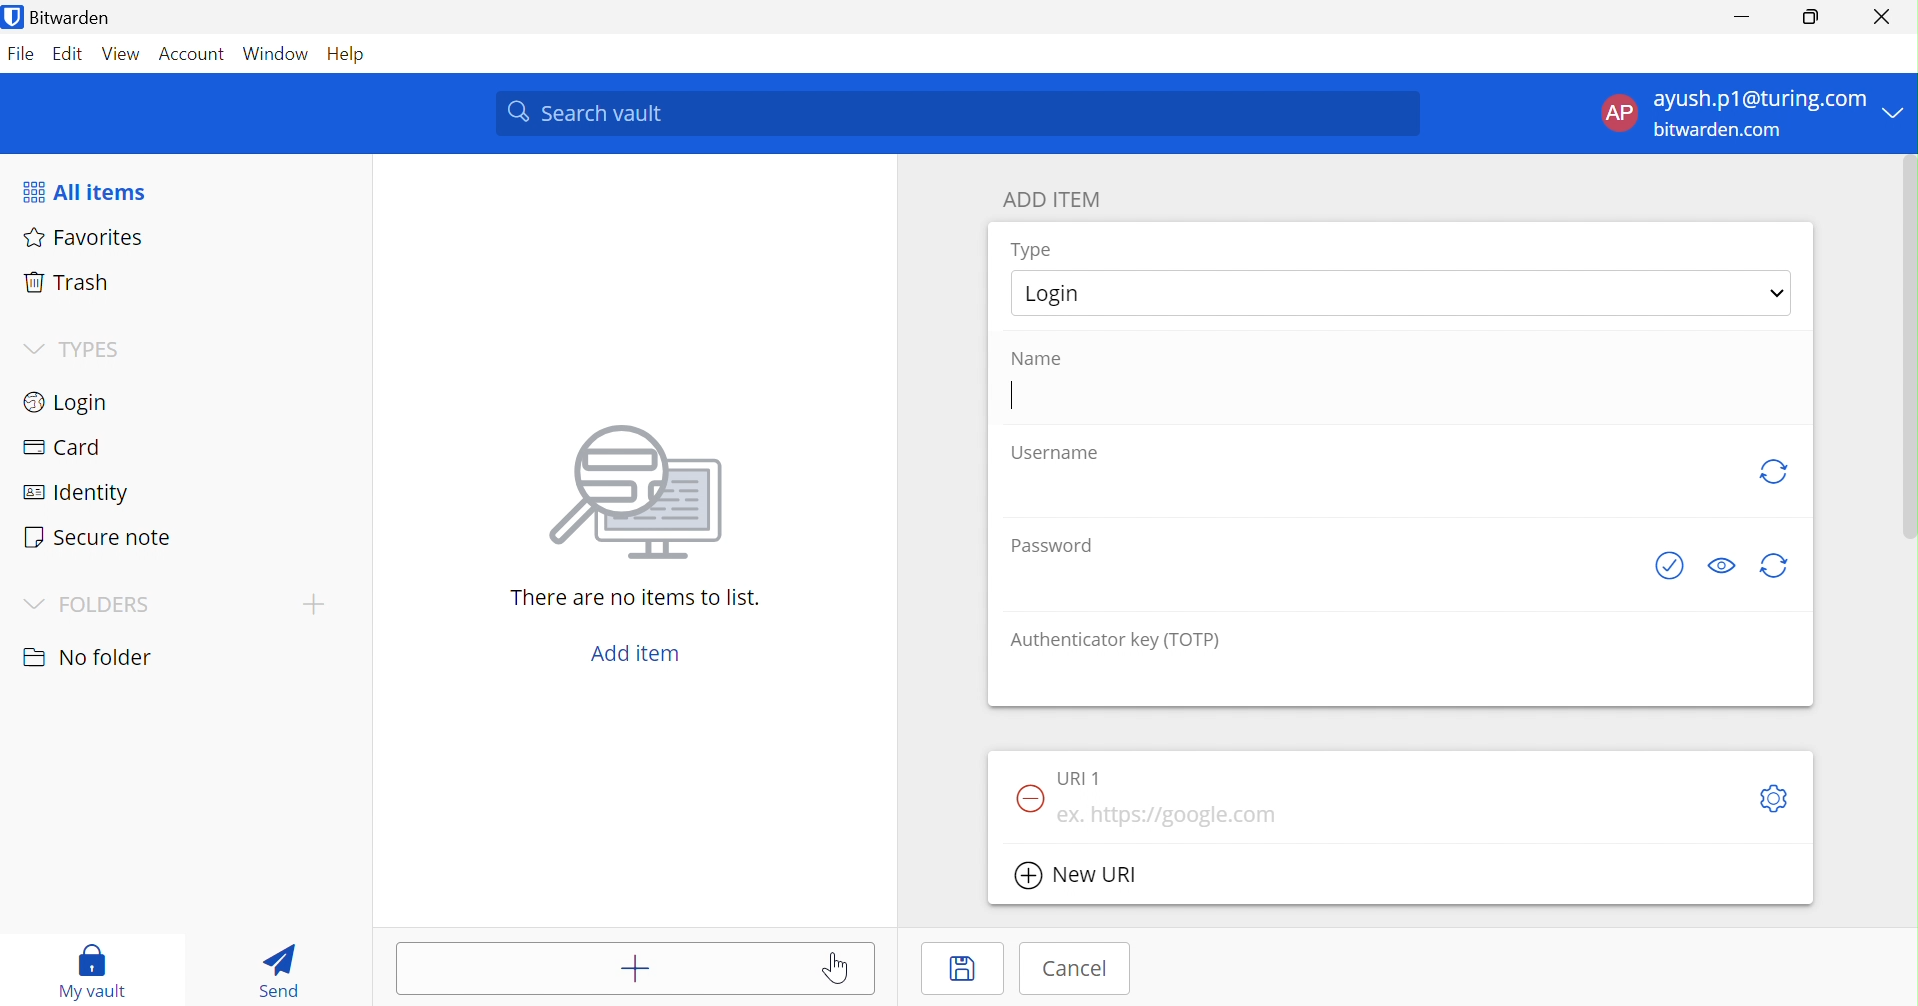 This screenshot has width=1918, height=1006. What do you see at coordinates (284, 969) in the screenshot?
I see `Send` at bounding box center [284, 969].